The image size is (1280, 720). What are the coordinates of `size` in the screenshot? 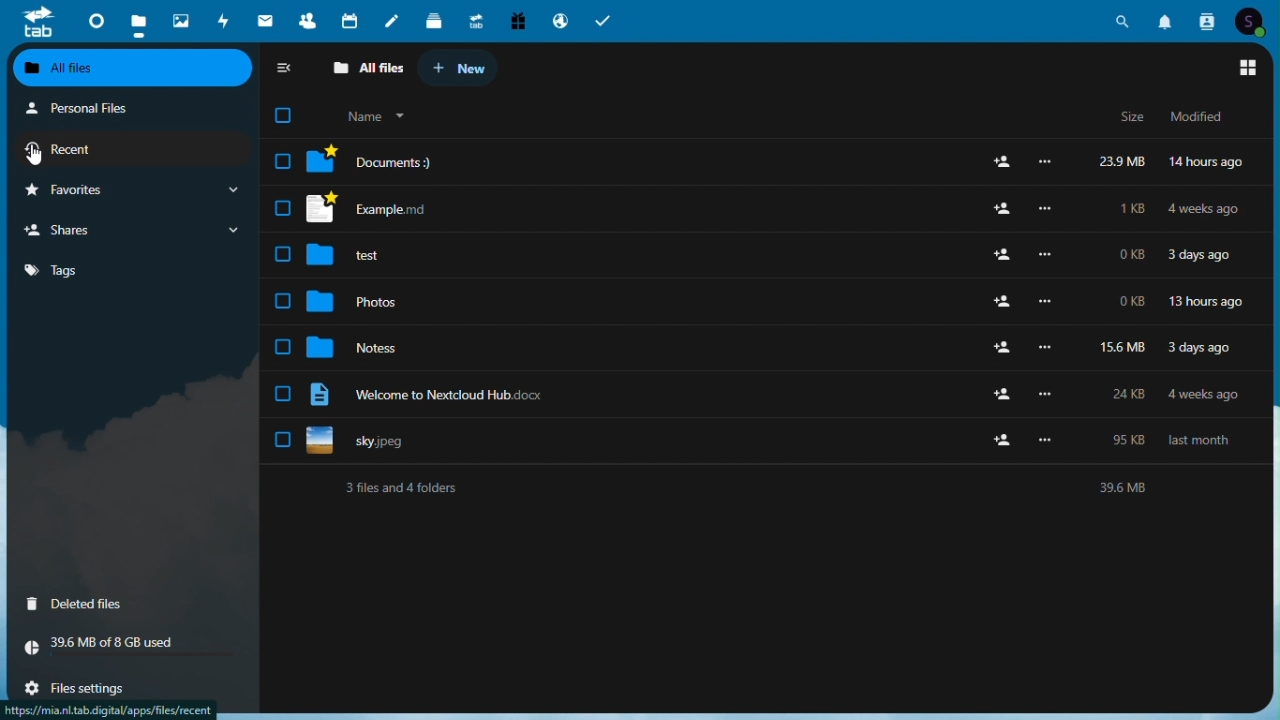 It's located at (1118, 120).